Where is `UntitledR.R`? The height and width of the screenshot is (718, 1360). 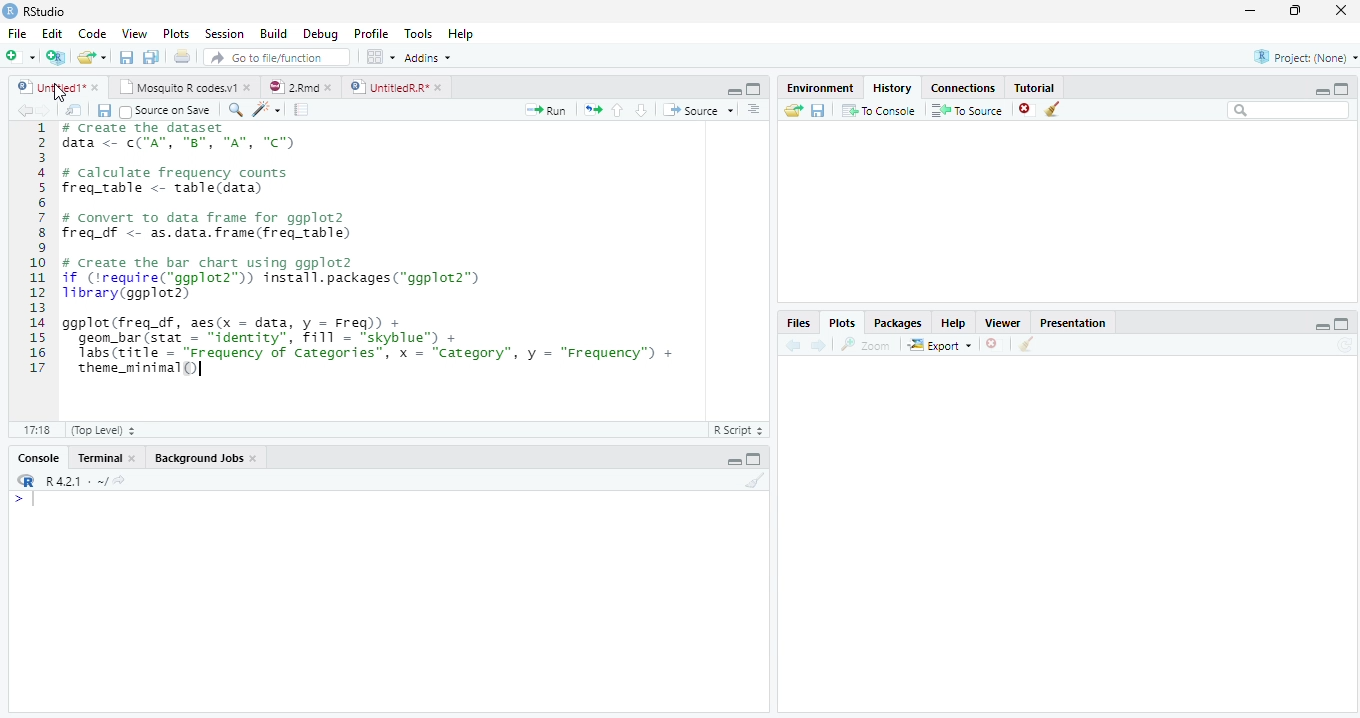 UntitledR.R is located at coordinates (396, 86).